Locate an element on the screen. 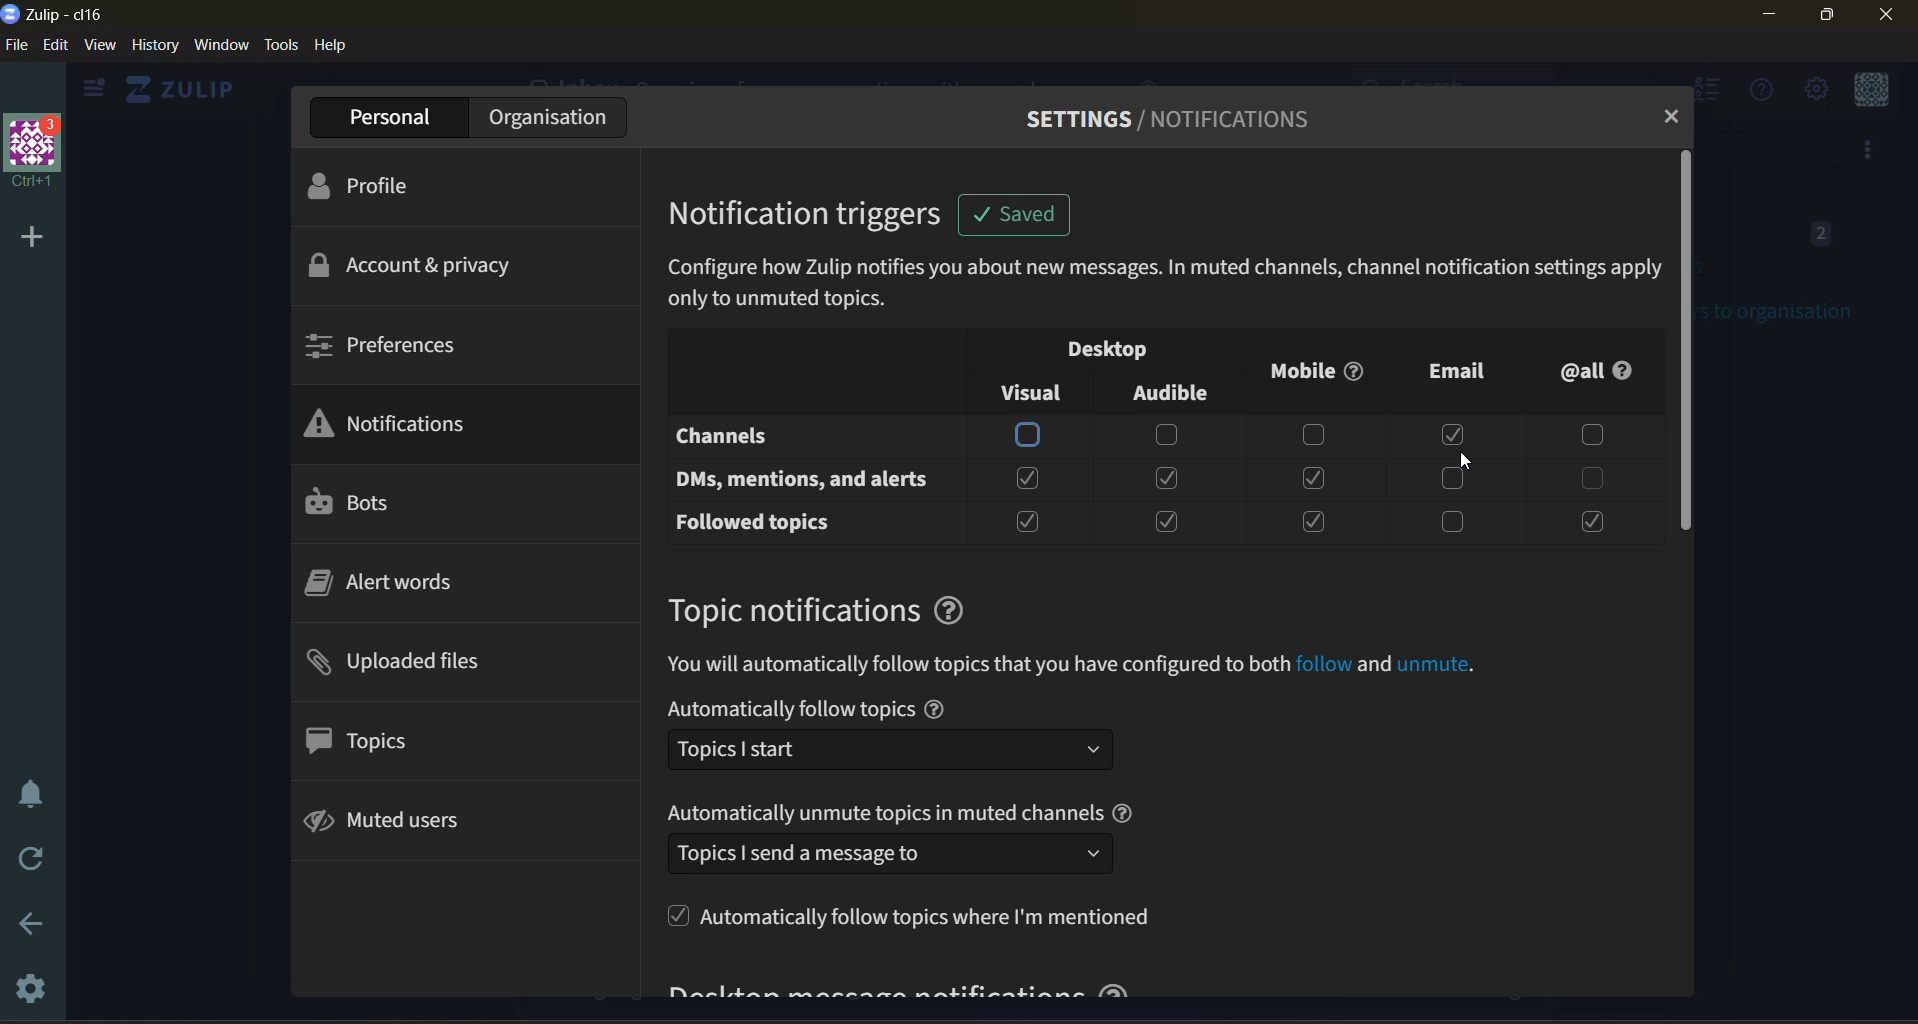 The image size is (1918, 1024). invite users to organisation is located at coordinates (1869, 151).